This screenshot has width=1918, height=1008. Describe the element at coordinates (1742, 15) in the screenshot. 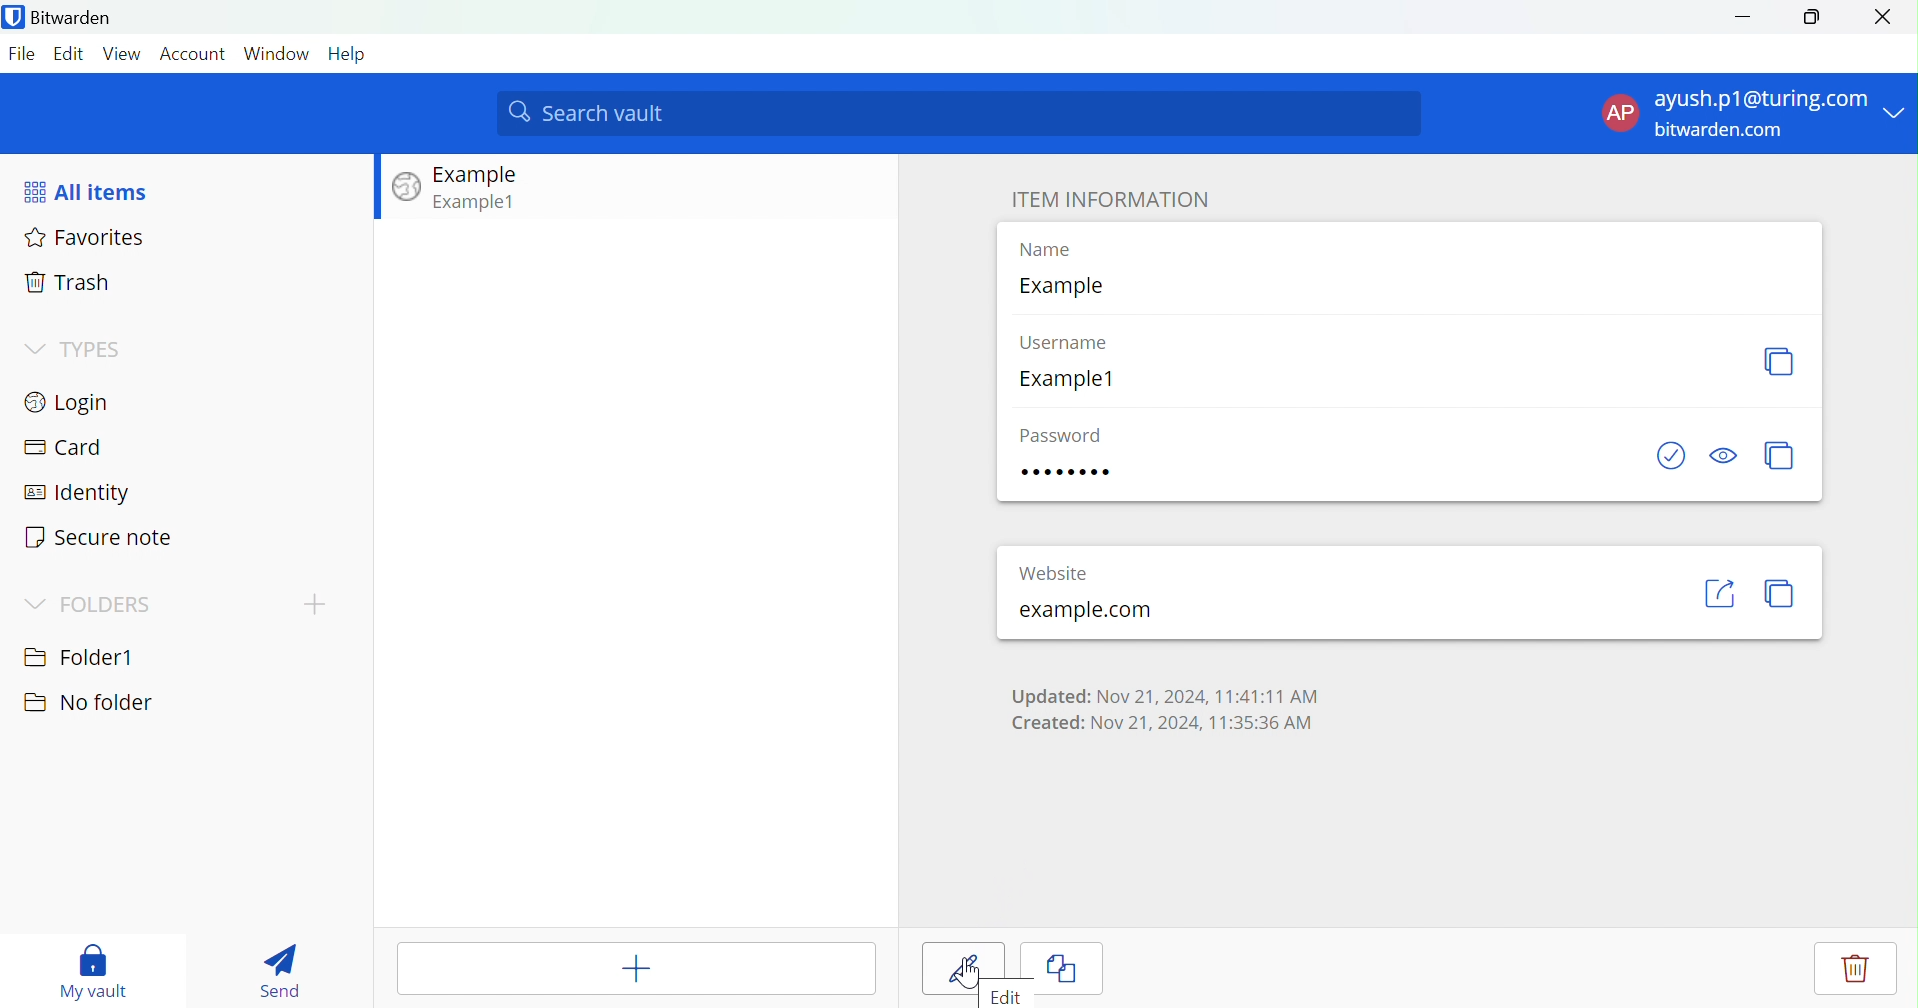

I see `Minimize` at that location.